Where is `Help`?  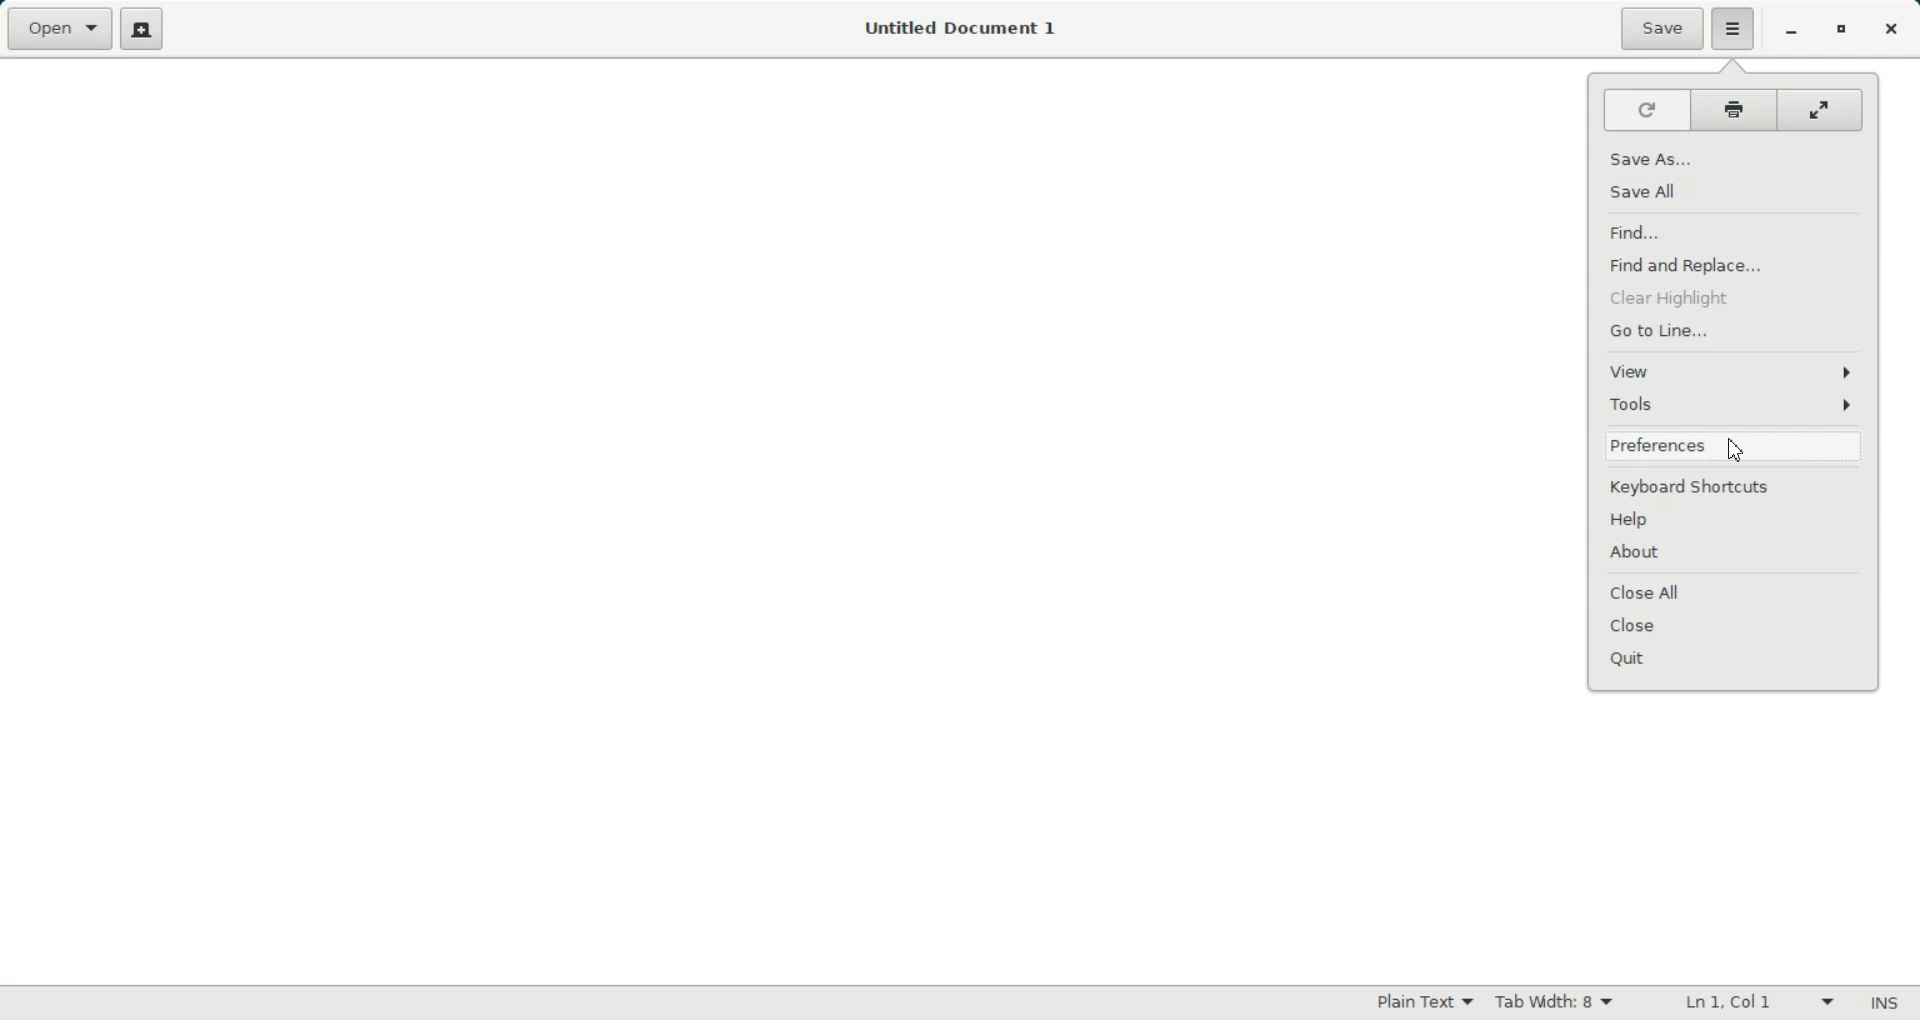 Help is located at coordinates (1734, 518).